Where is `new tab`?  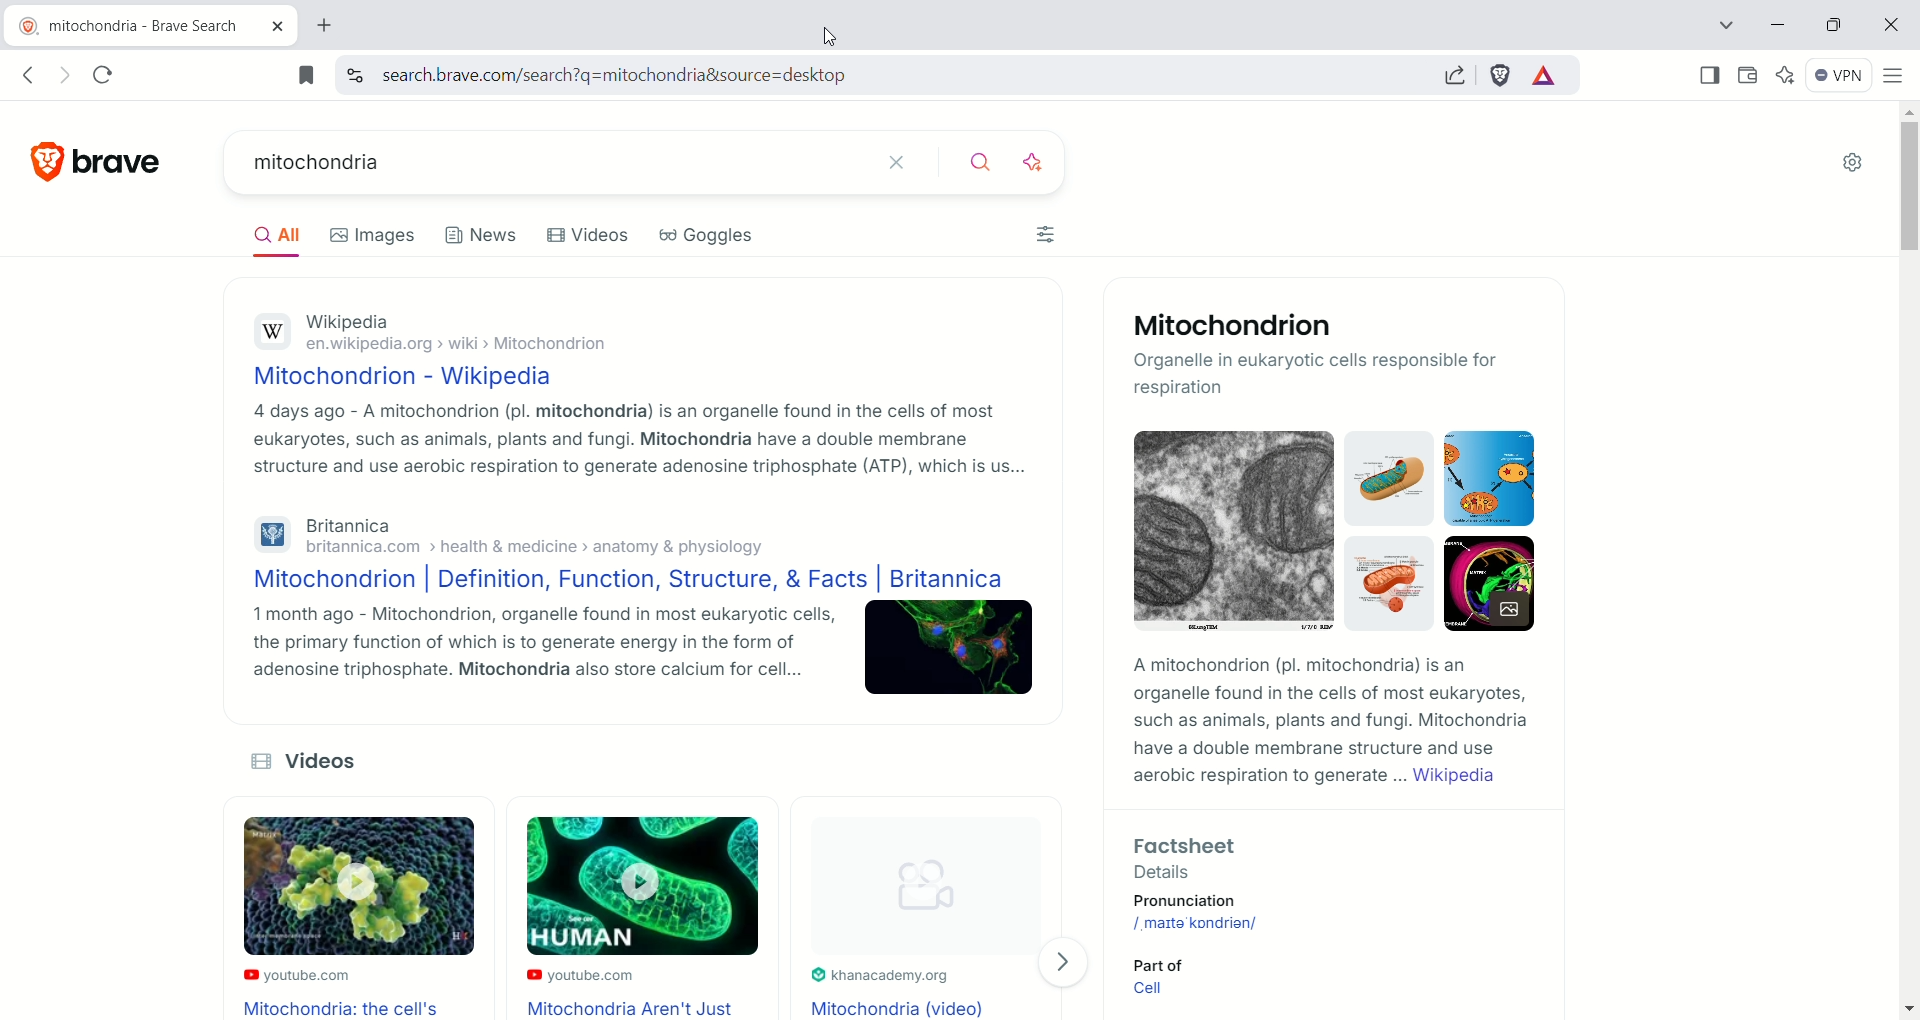
new tab is located at coordinates (327, 28).